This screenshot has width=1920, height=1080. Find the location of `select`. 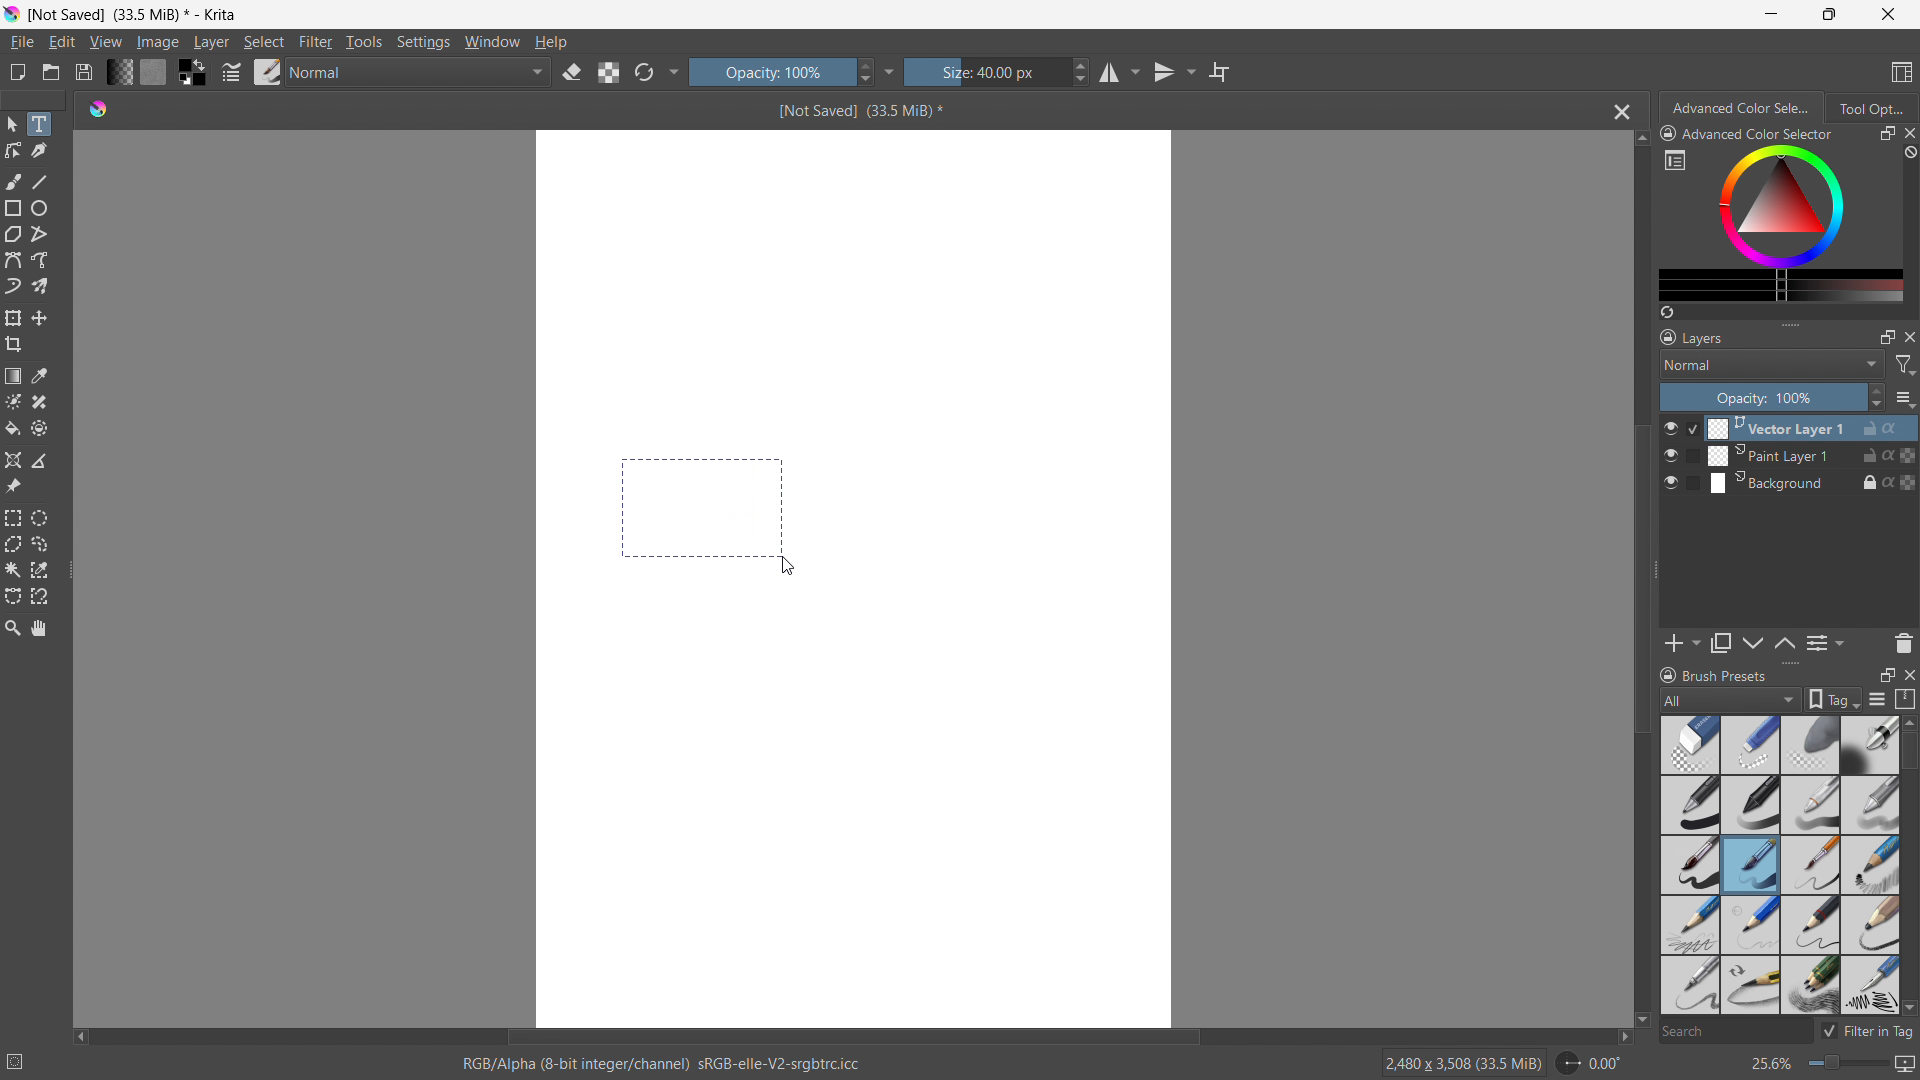

select is located at coordinates (263, 42).